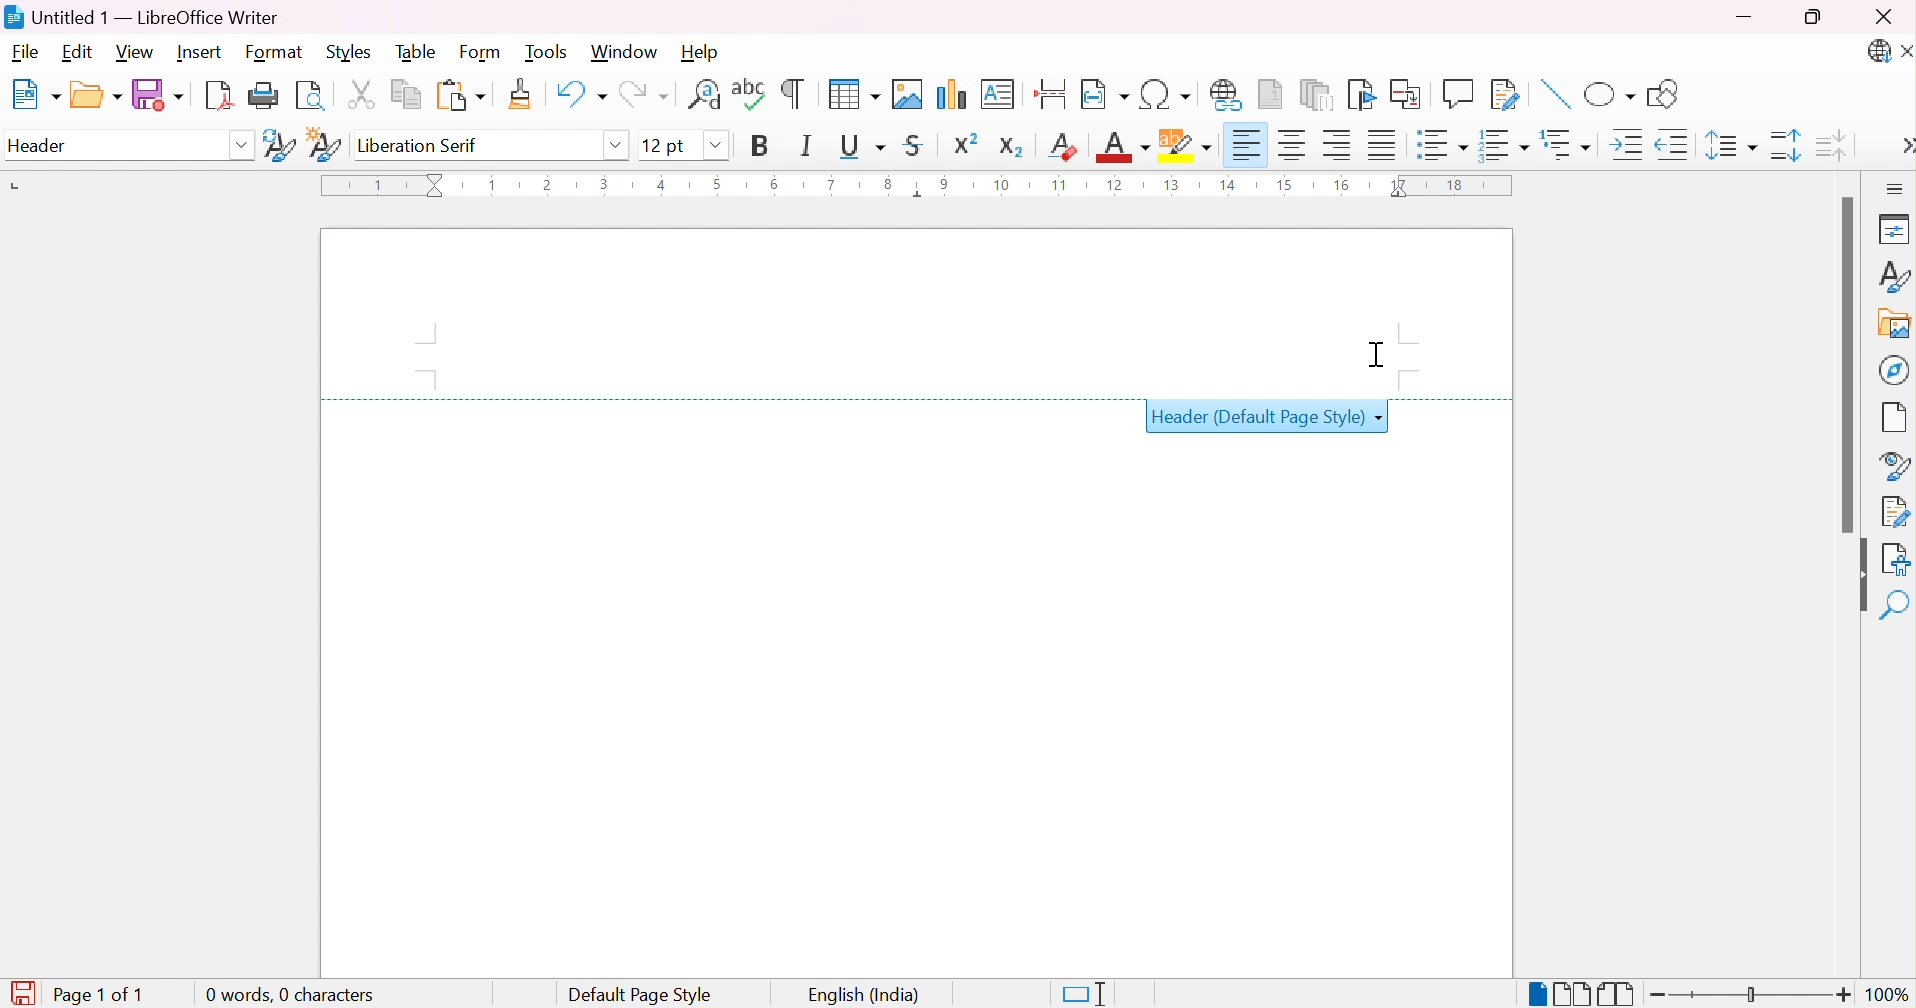  Describe the element at coordinates (964, 146) in the screenshot. I see `Superscript` at that location.